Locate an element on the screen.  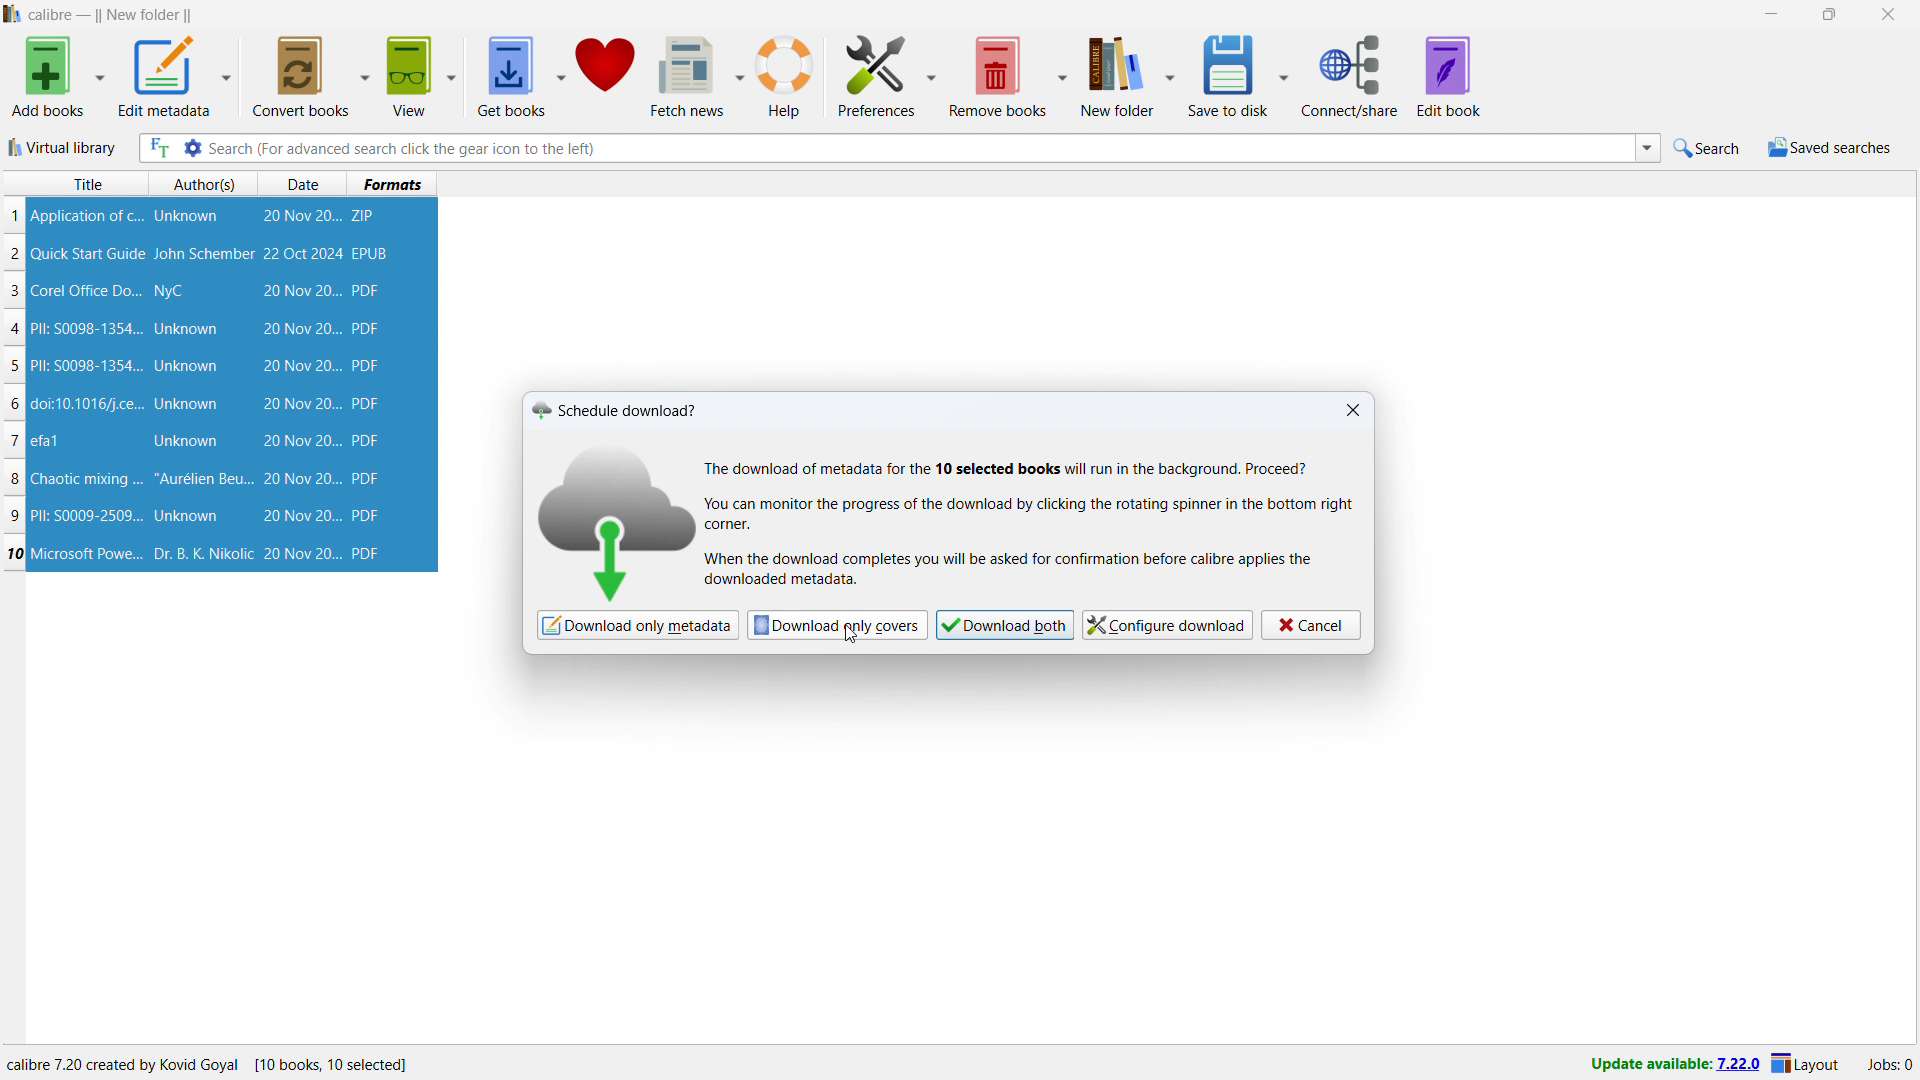
20 Nov 20... is located at coordinates (300, 441).